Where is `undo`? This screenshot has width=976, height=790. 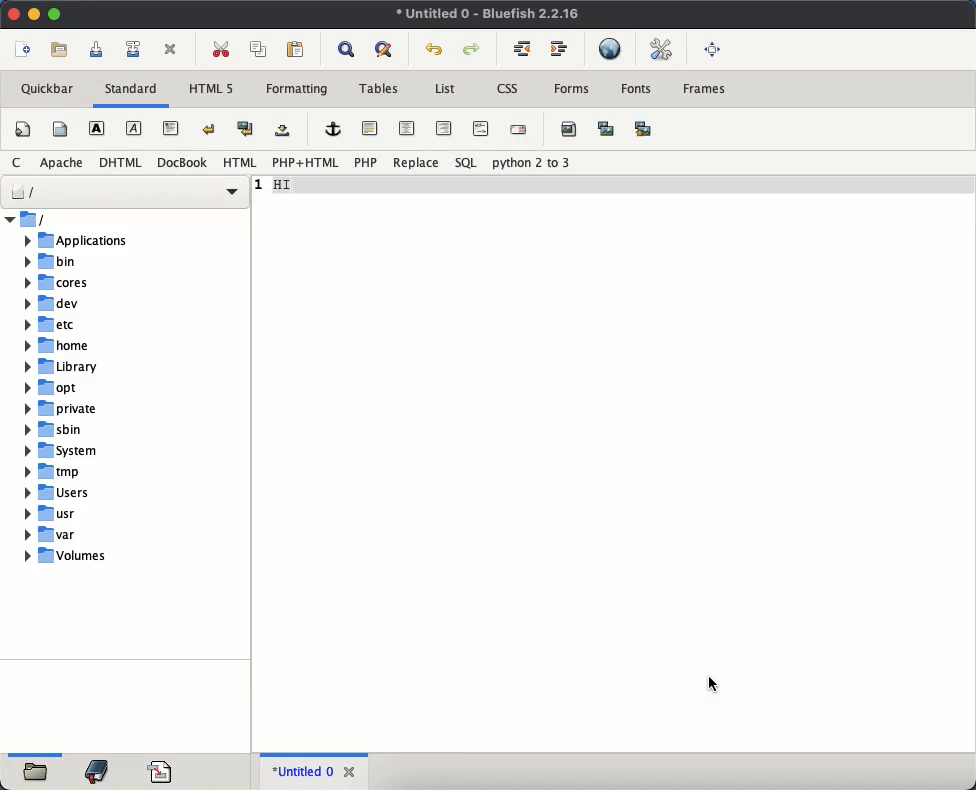
undo is located at coordinates (435, 51).